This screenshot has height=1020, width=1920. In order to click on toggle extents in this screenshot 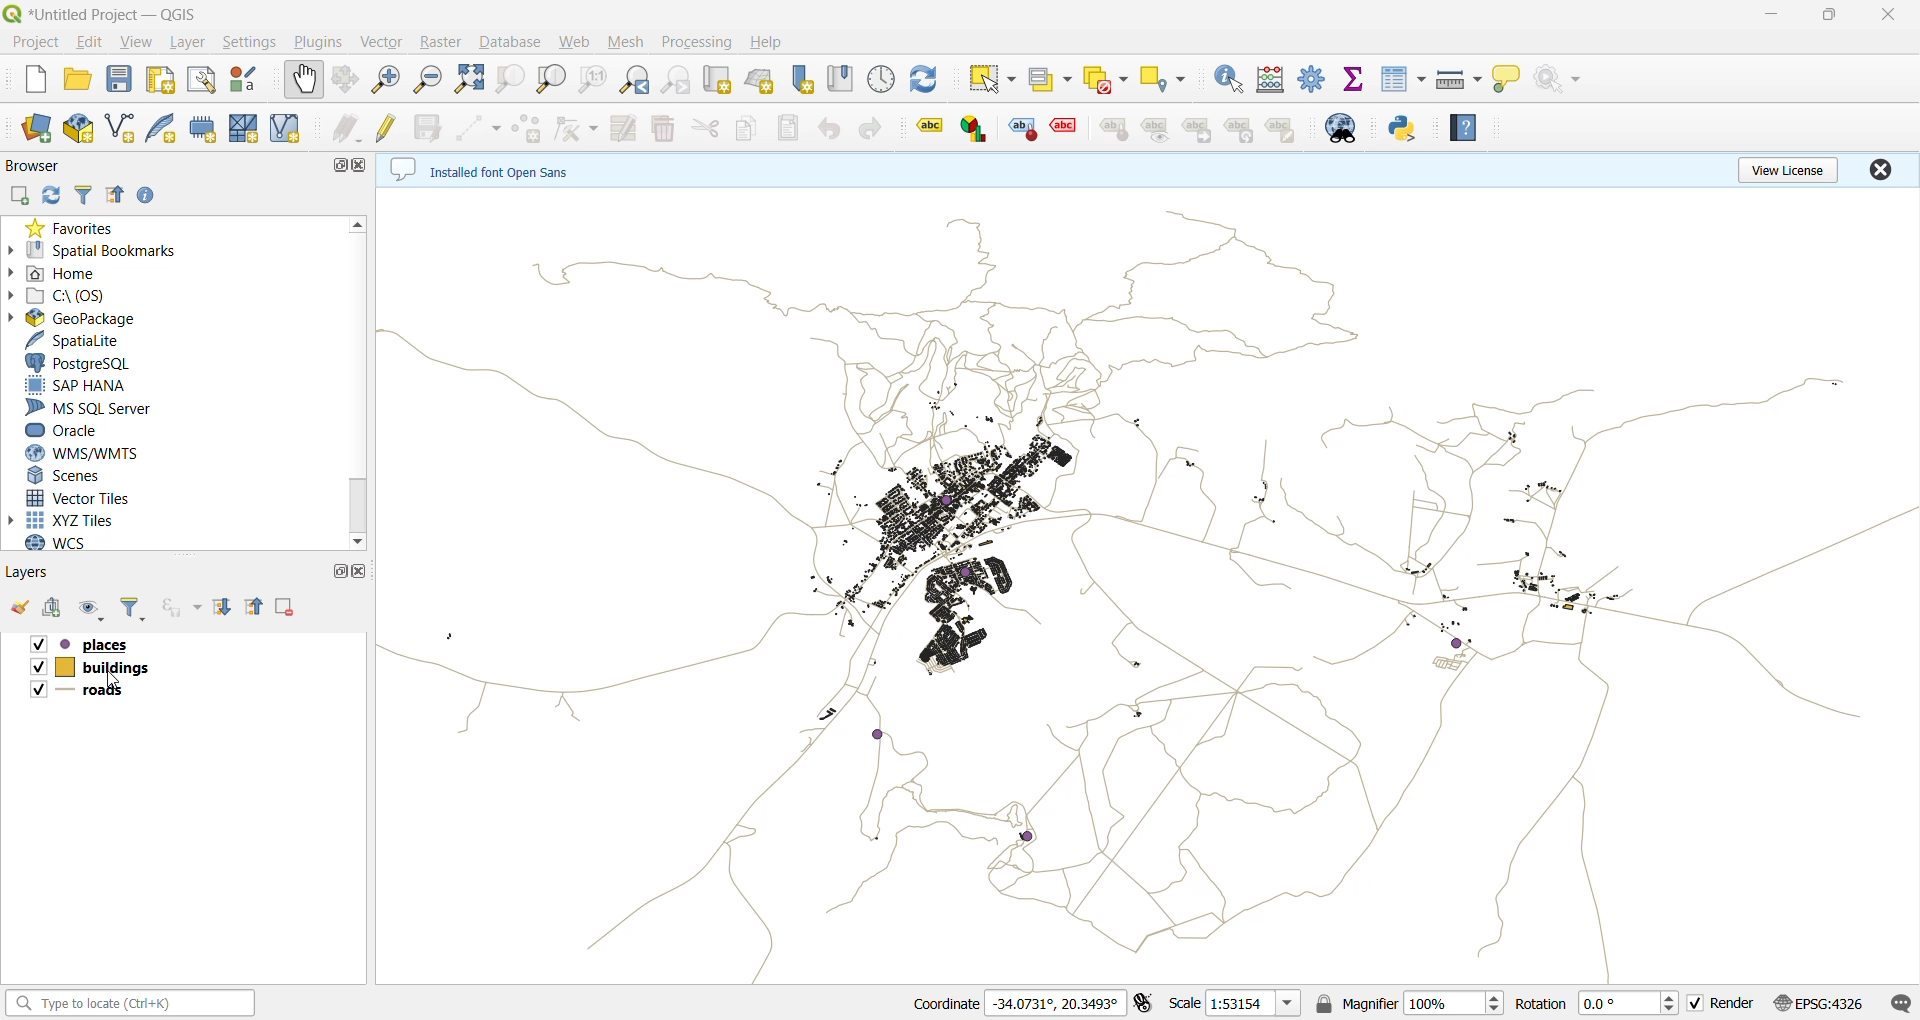, I will do `click(1144, 1003)`.